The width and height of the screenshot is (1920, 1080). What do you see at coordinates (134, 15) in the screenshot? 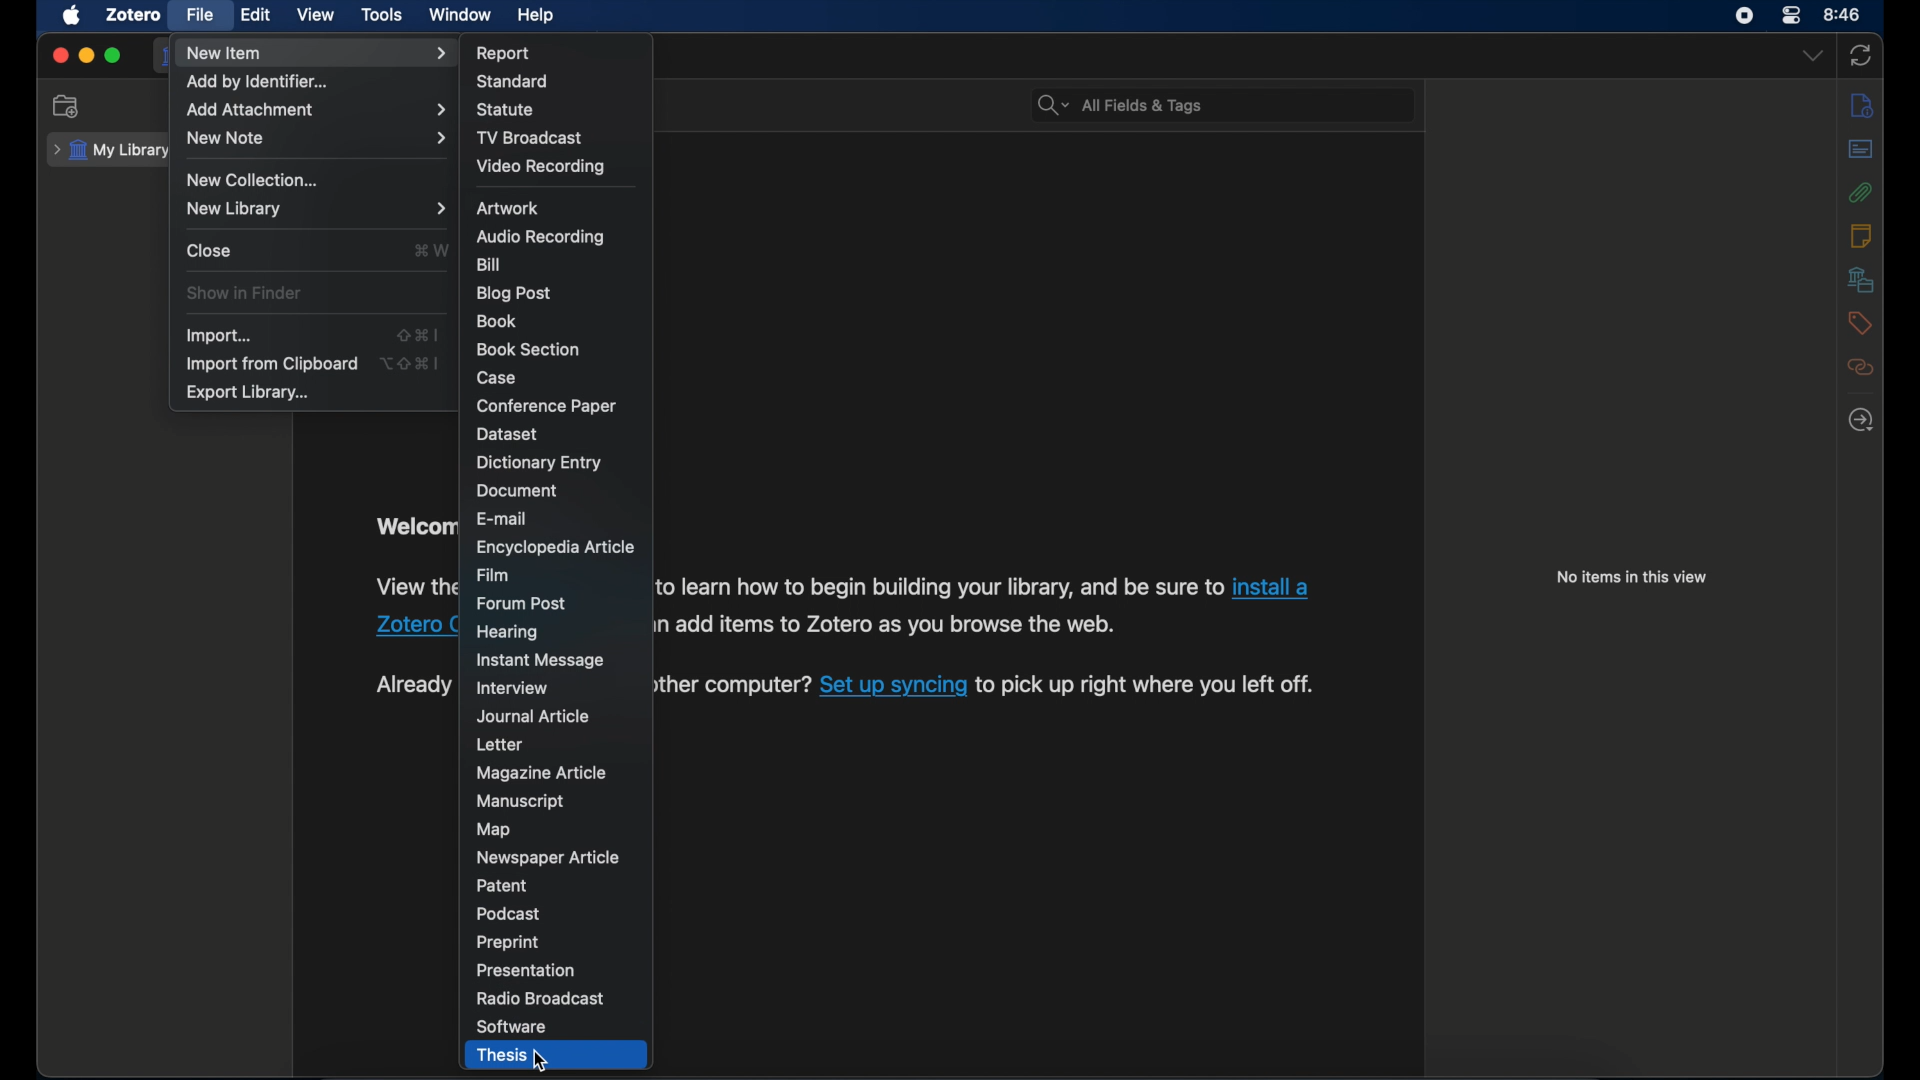
I see `zotero` at bounding box center [134, 15].